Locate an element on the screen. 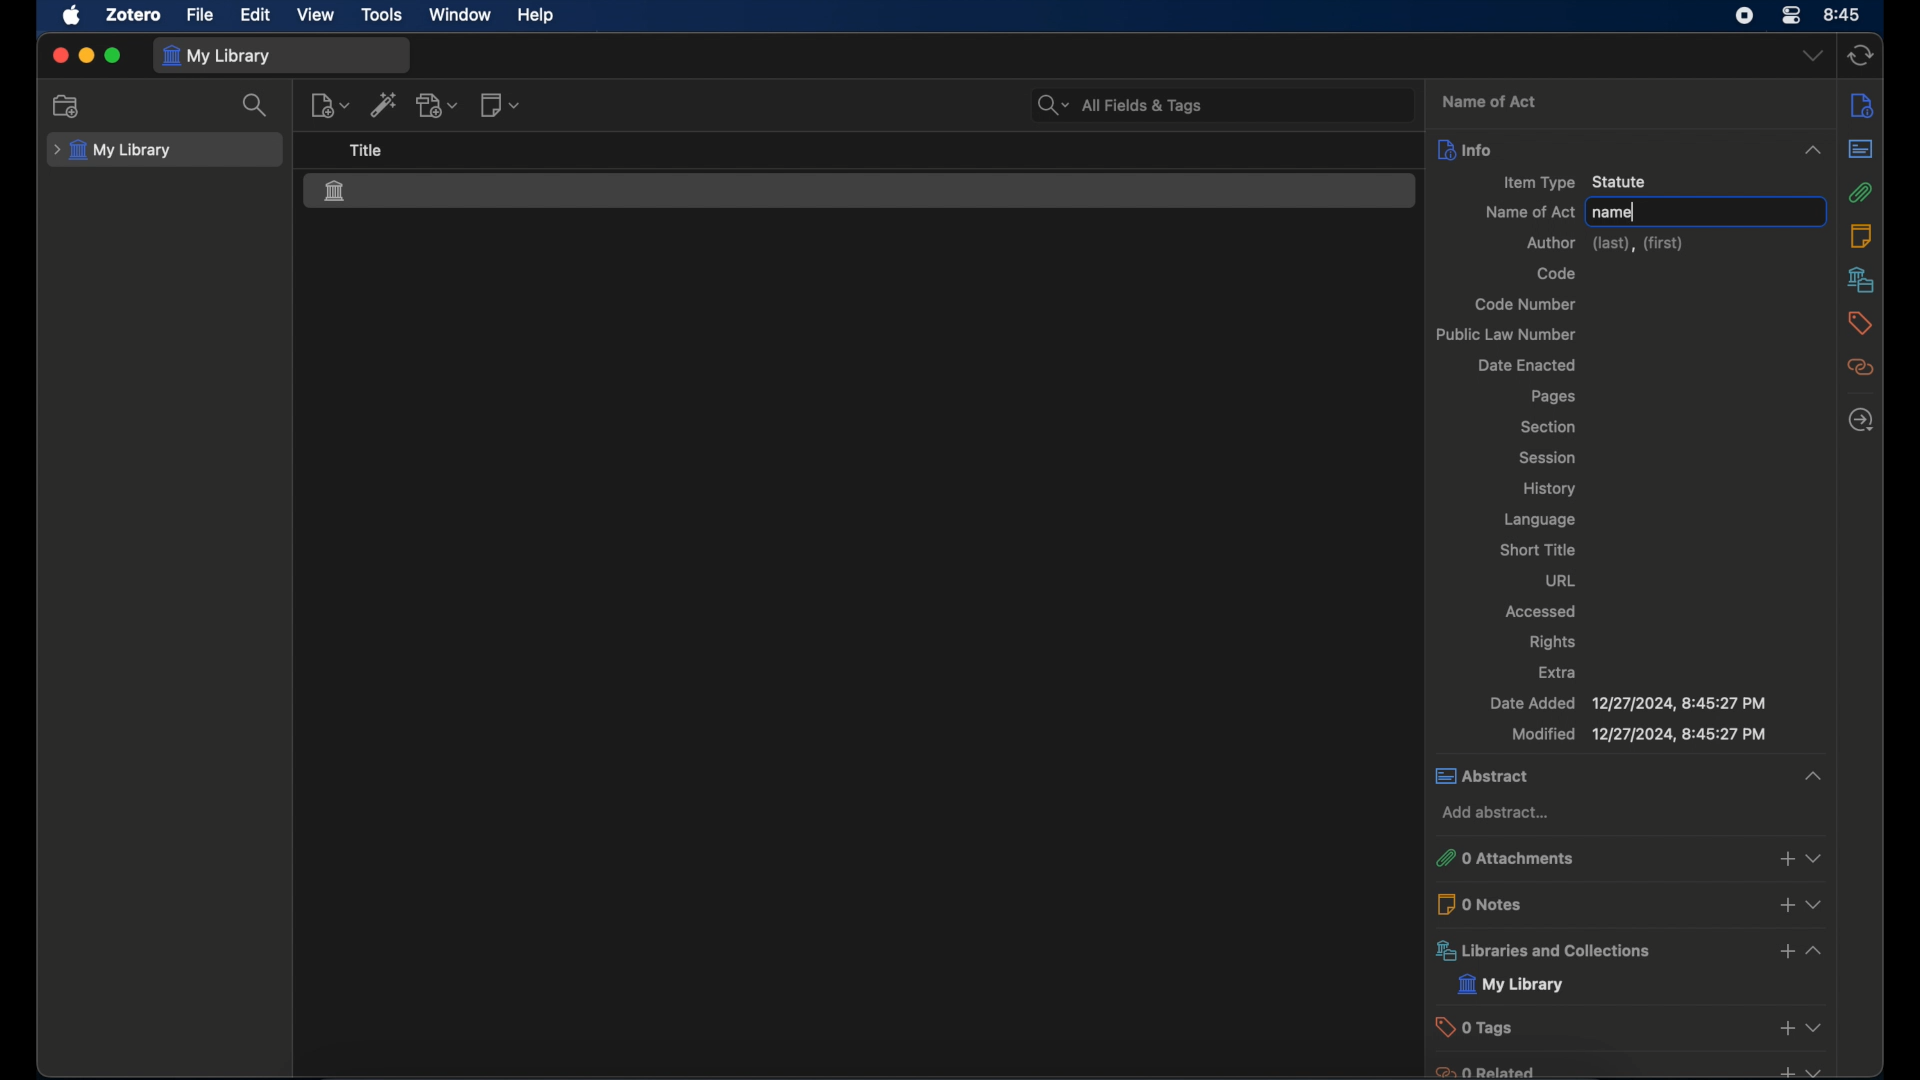  name is located at coordinates (1614, 213).